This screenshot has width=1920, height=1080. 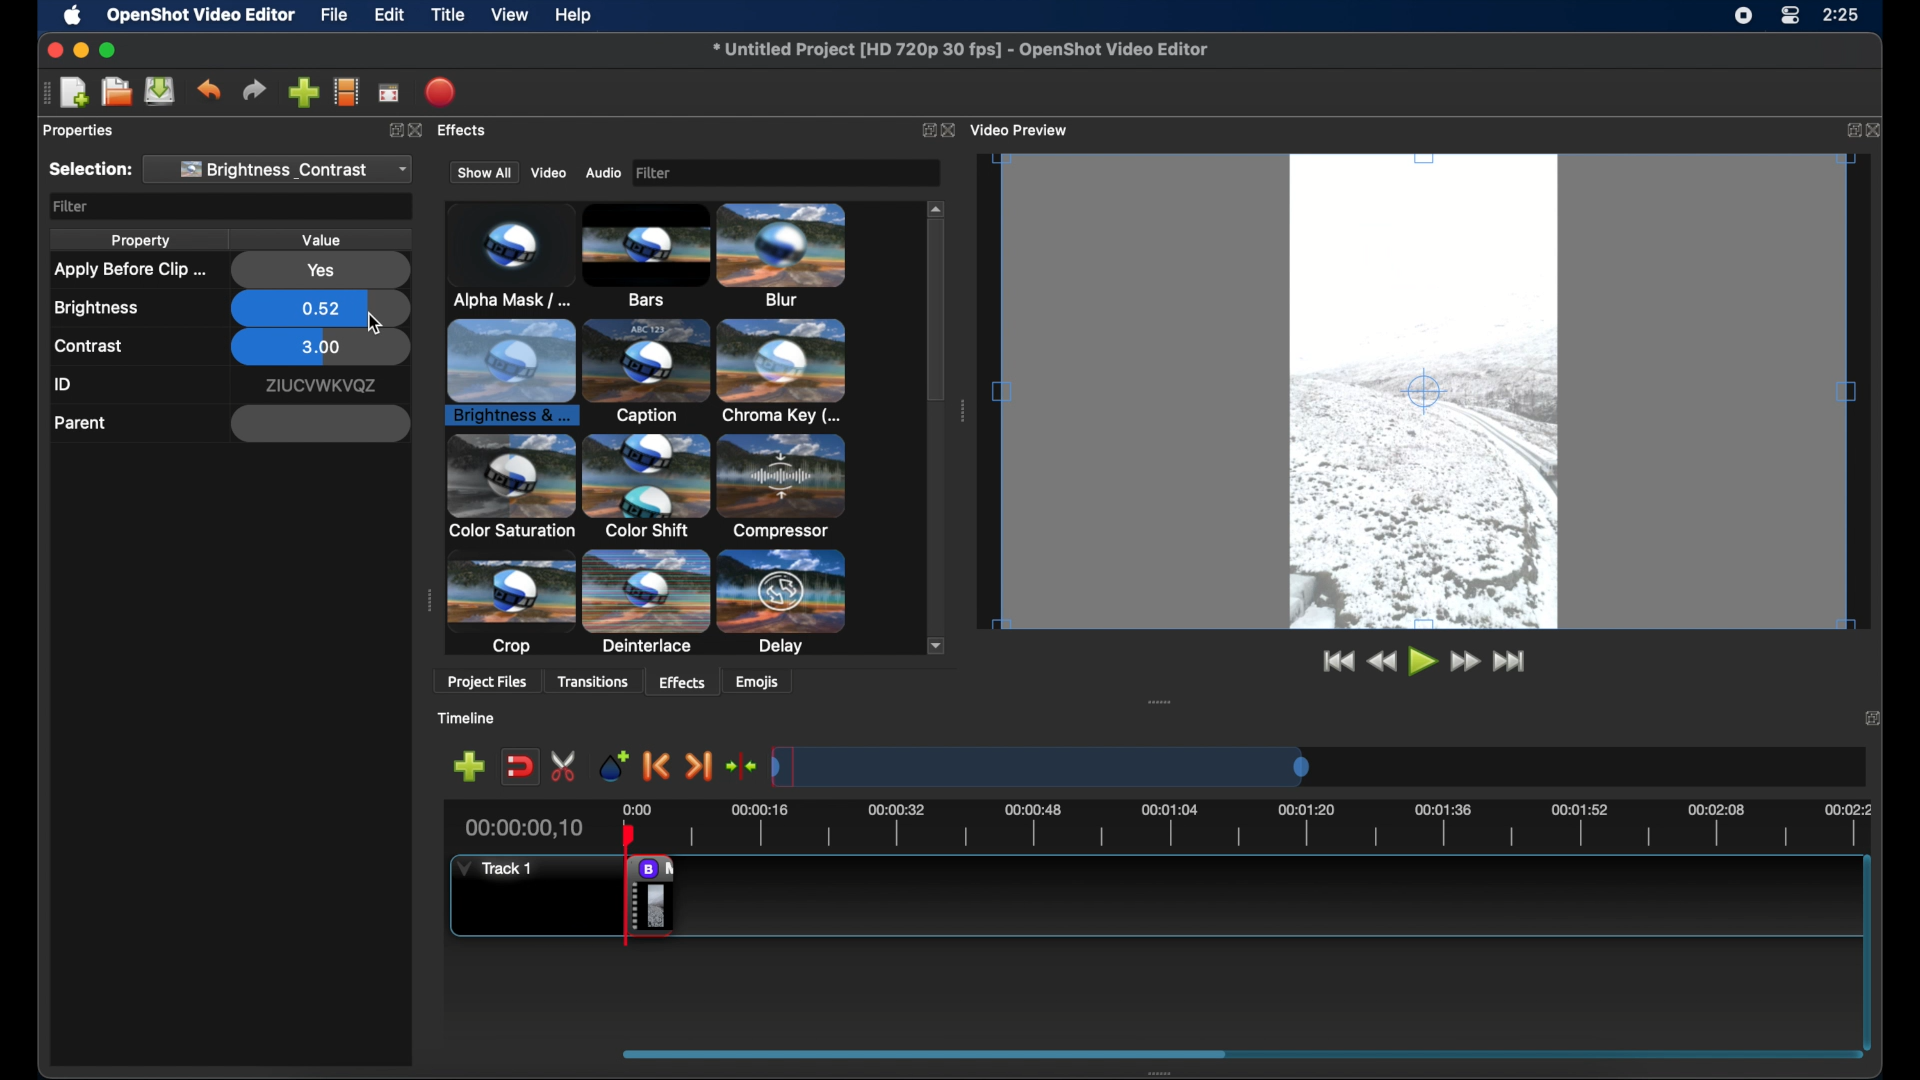 What do you see at coordinates (64, 385) in the screenshot?
I see `id` at bounding box center [64, 385].